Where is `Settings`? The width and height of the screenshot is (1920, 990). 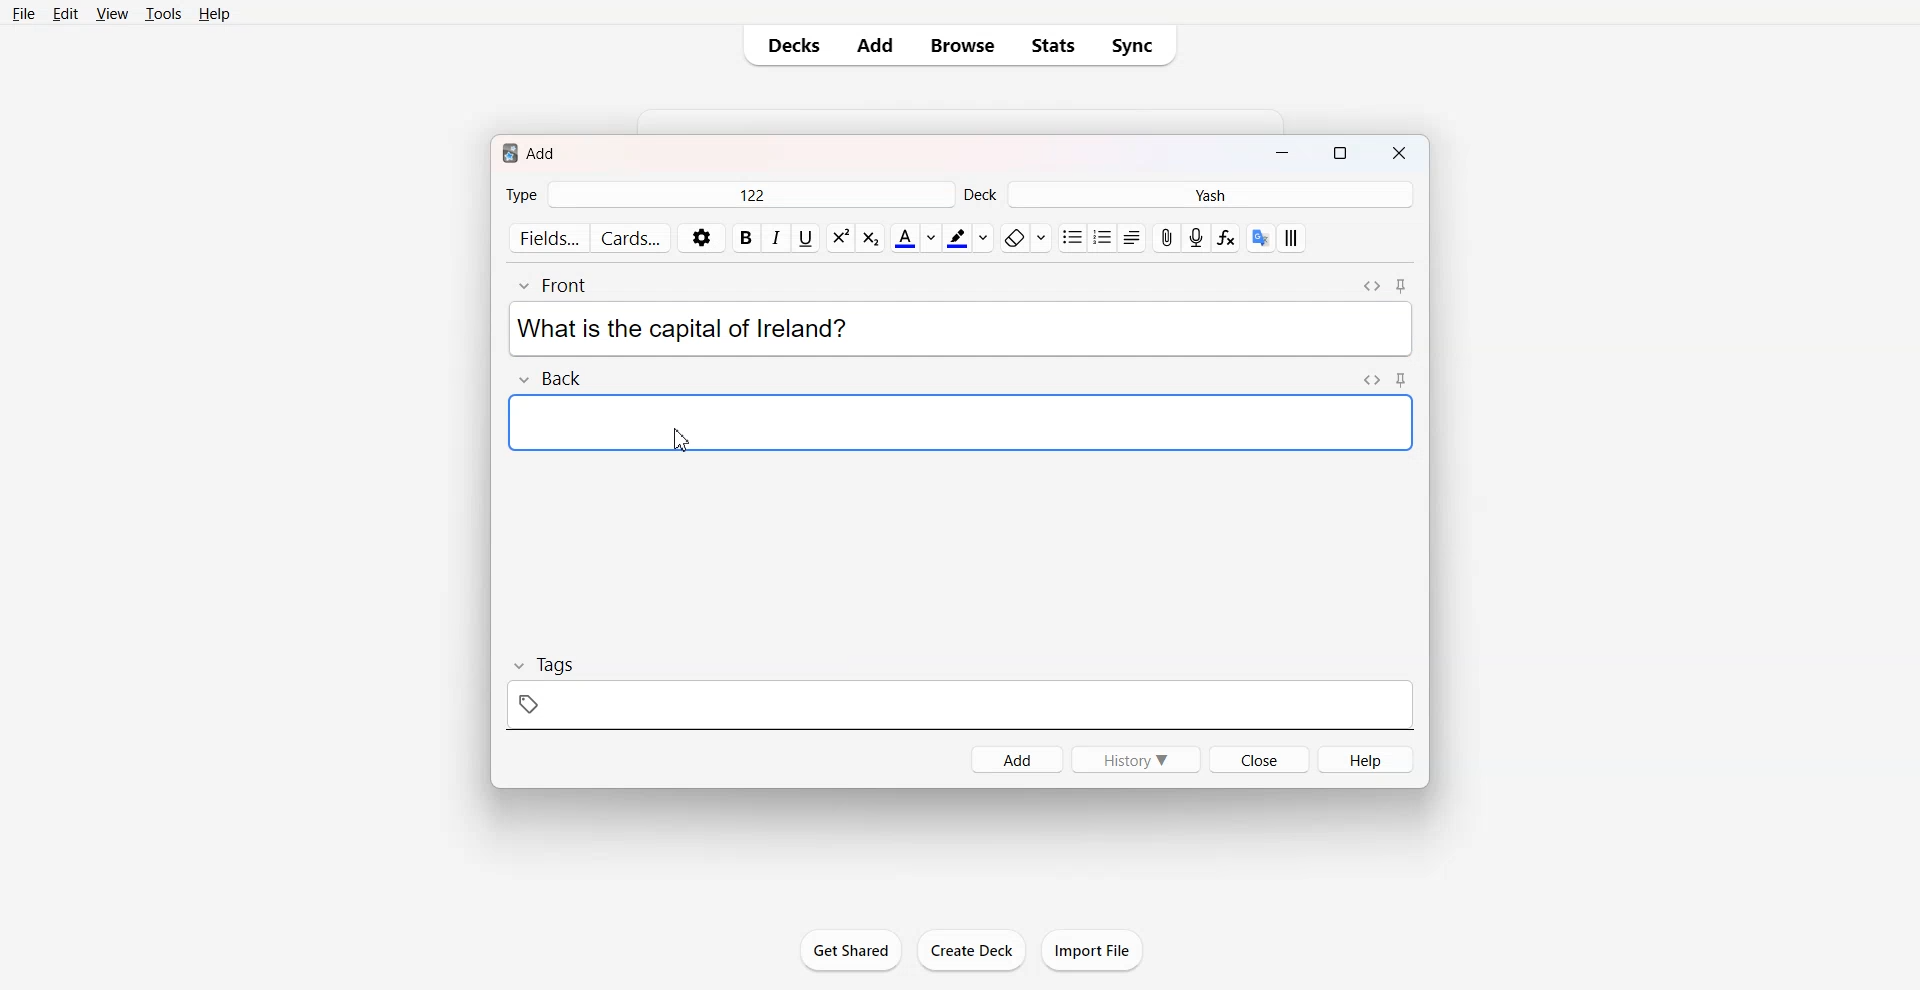 Settings is located at coordinates (702, 238).